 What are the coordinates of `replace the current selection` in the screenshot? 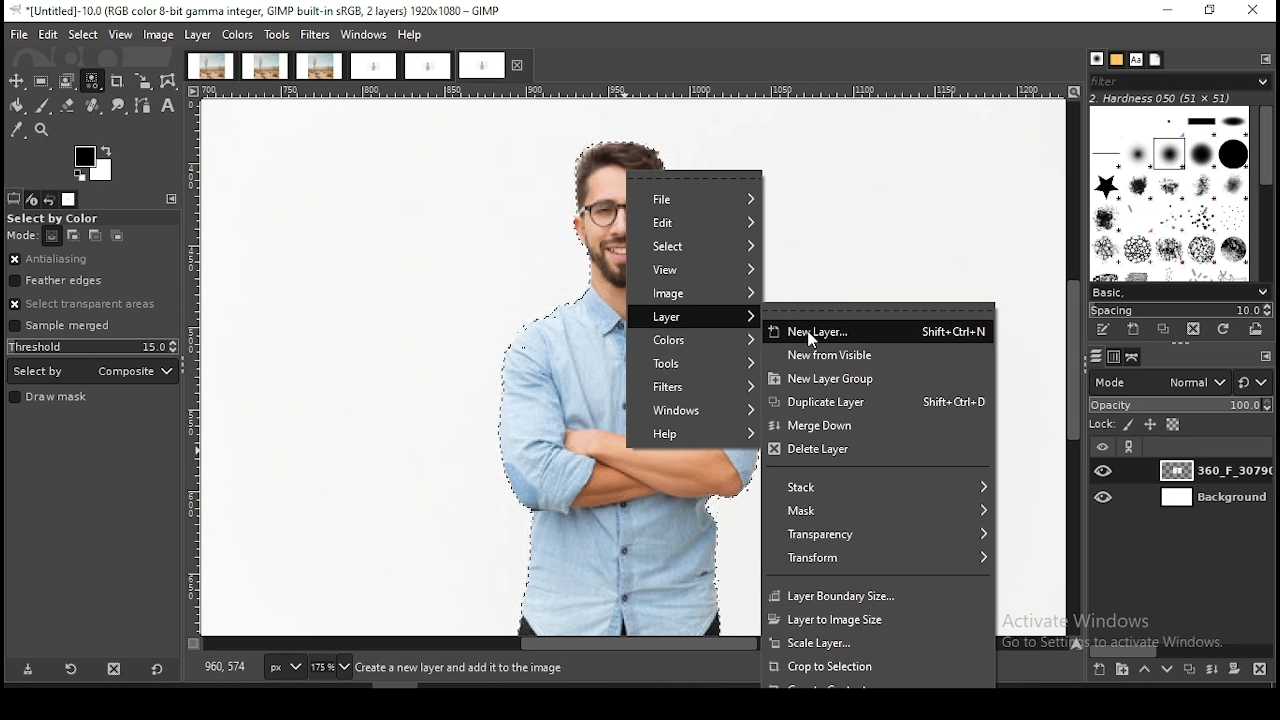 It's located at (54, 237).